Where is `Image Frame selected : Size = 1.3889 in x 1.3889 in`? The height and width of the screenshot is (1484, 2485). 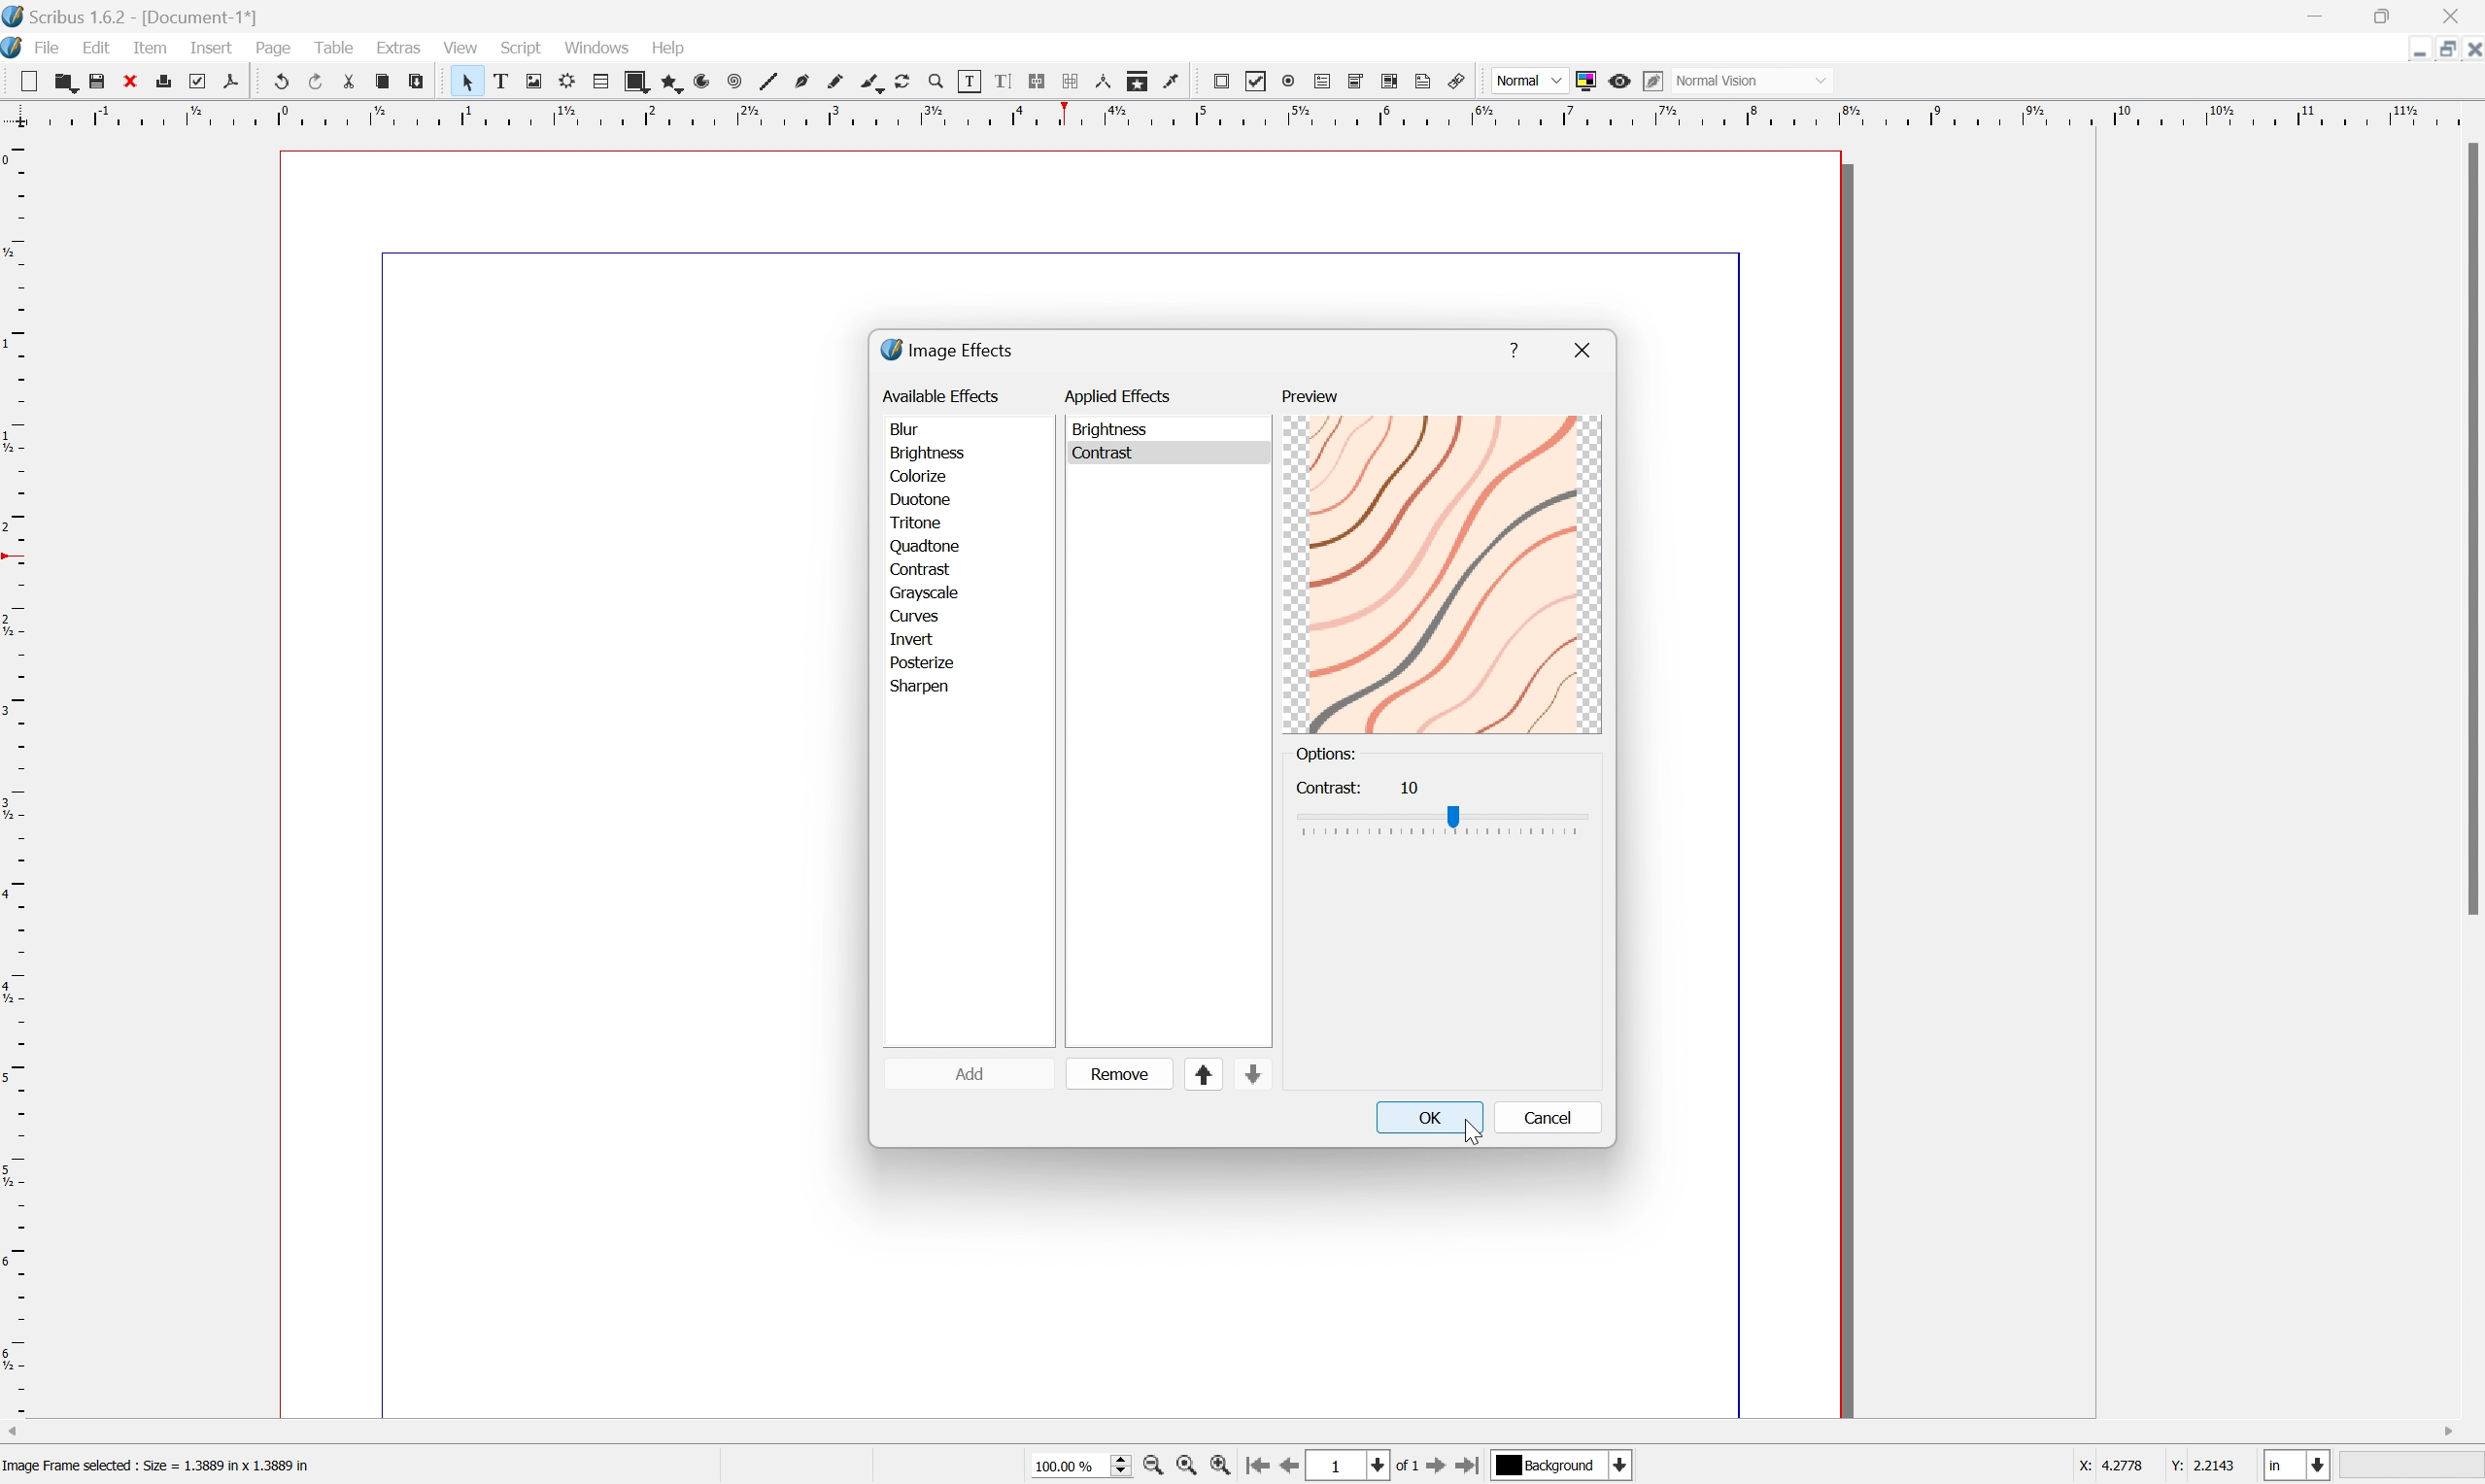 Image Frame selected : Size = 1.3889 in x 1.3889 in is located at coordinates (158, 1467).